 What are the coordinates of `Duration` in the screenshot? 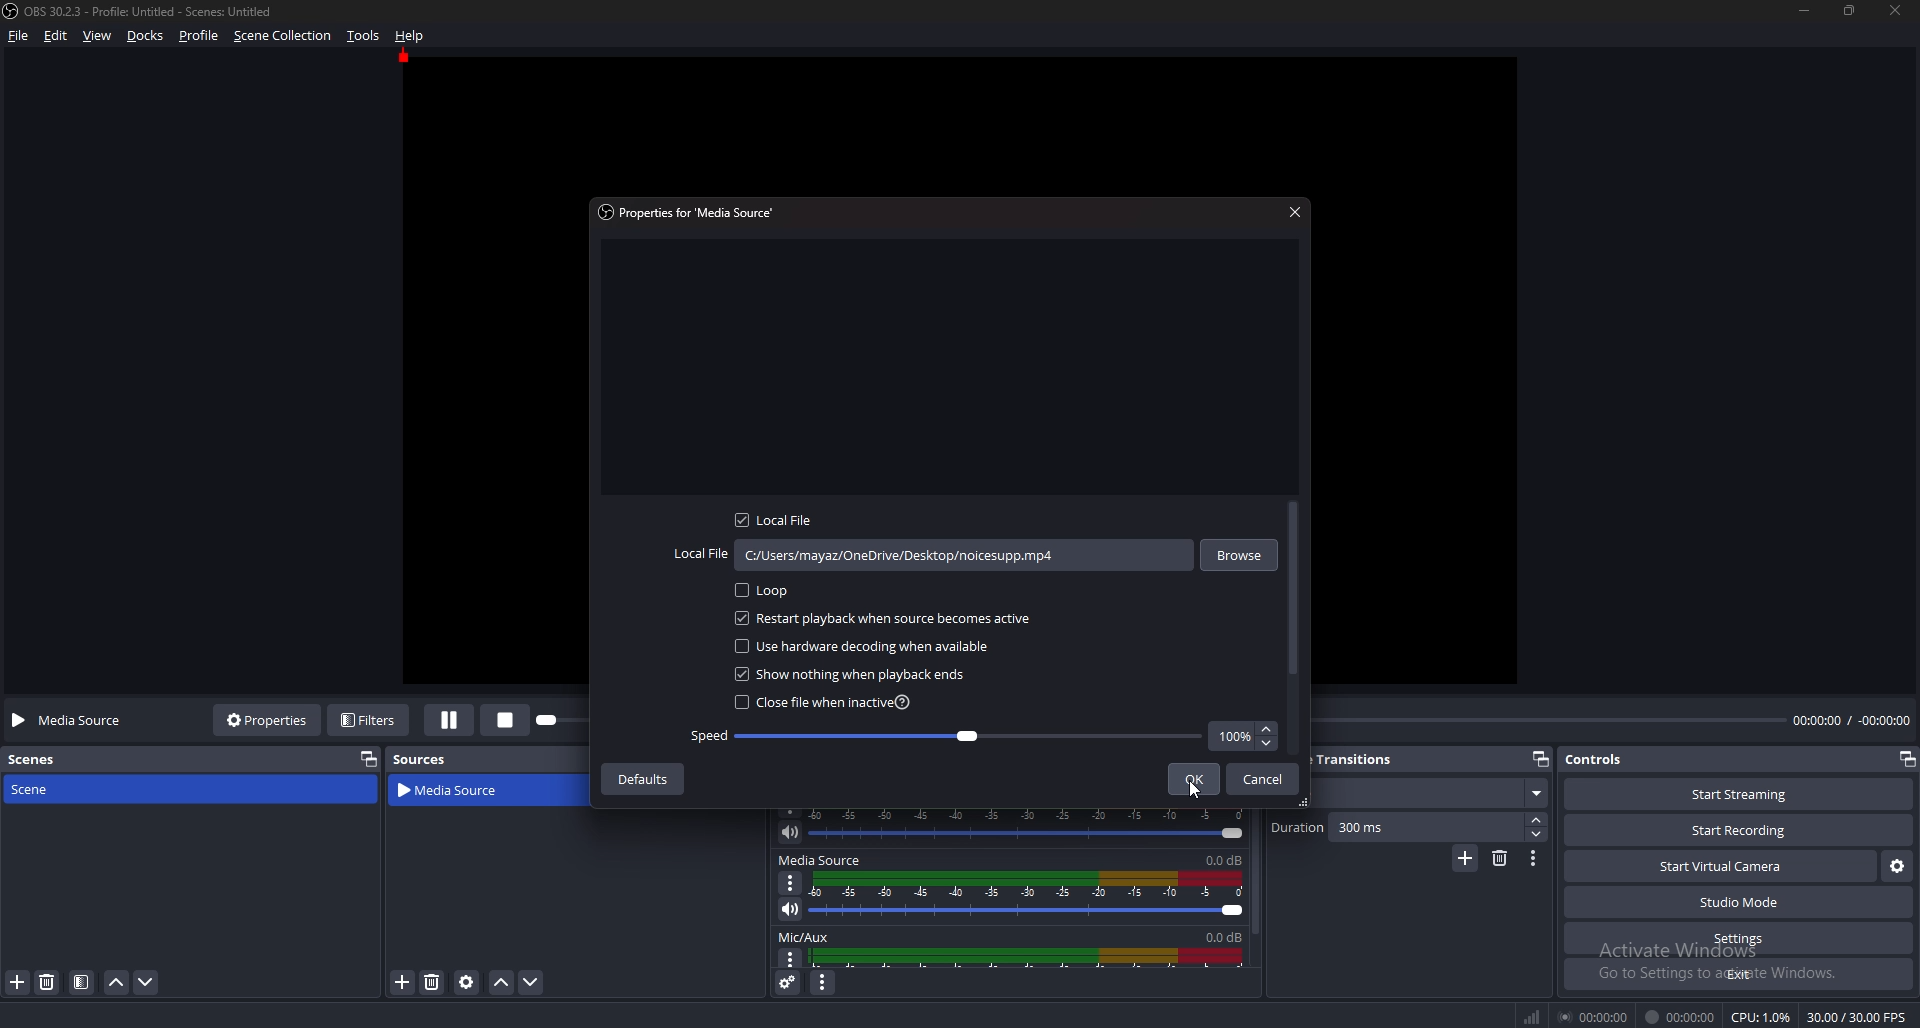 It's located at (1398, 827).